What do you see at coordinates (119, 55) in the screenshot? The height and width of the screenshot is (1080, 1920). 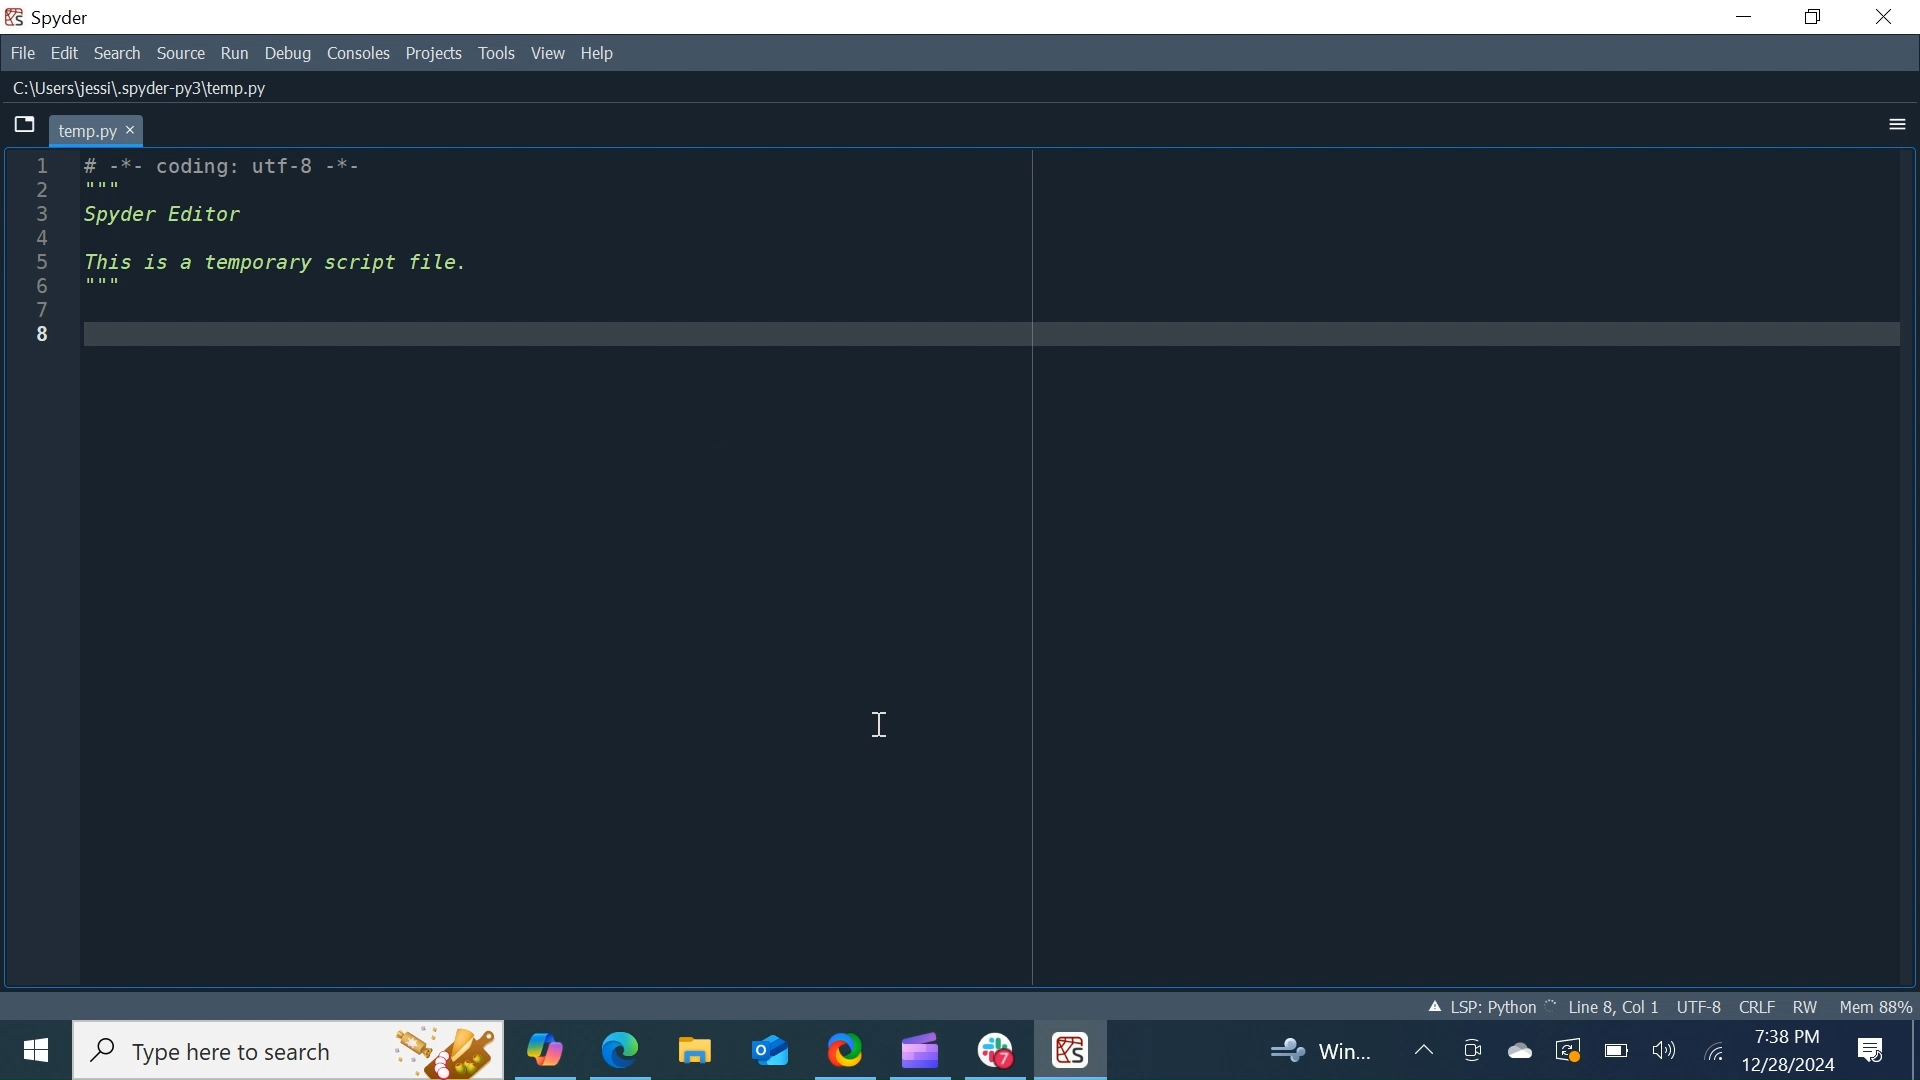 I see `Search` at bounding box center [119, 55].